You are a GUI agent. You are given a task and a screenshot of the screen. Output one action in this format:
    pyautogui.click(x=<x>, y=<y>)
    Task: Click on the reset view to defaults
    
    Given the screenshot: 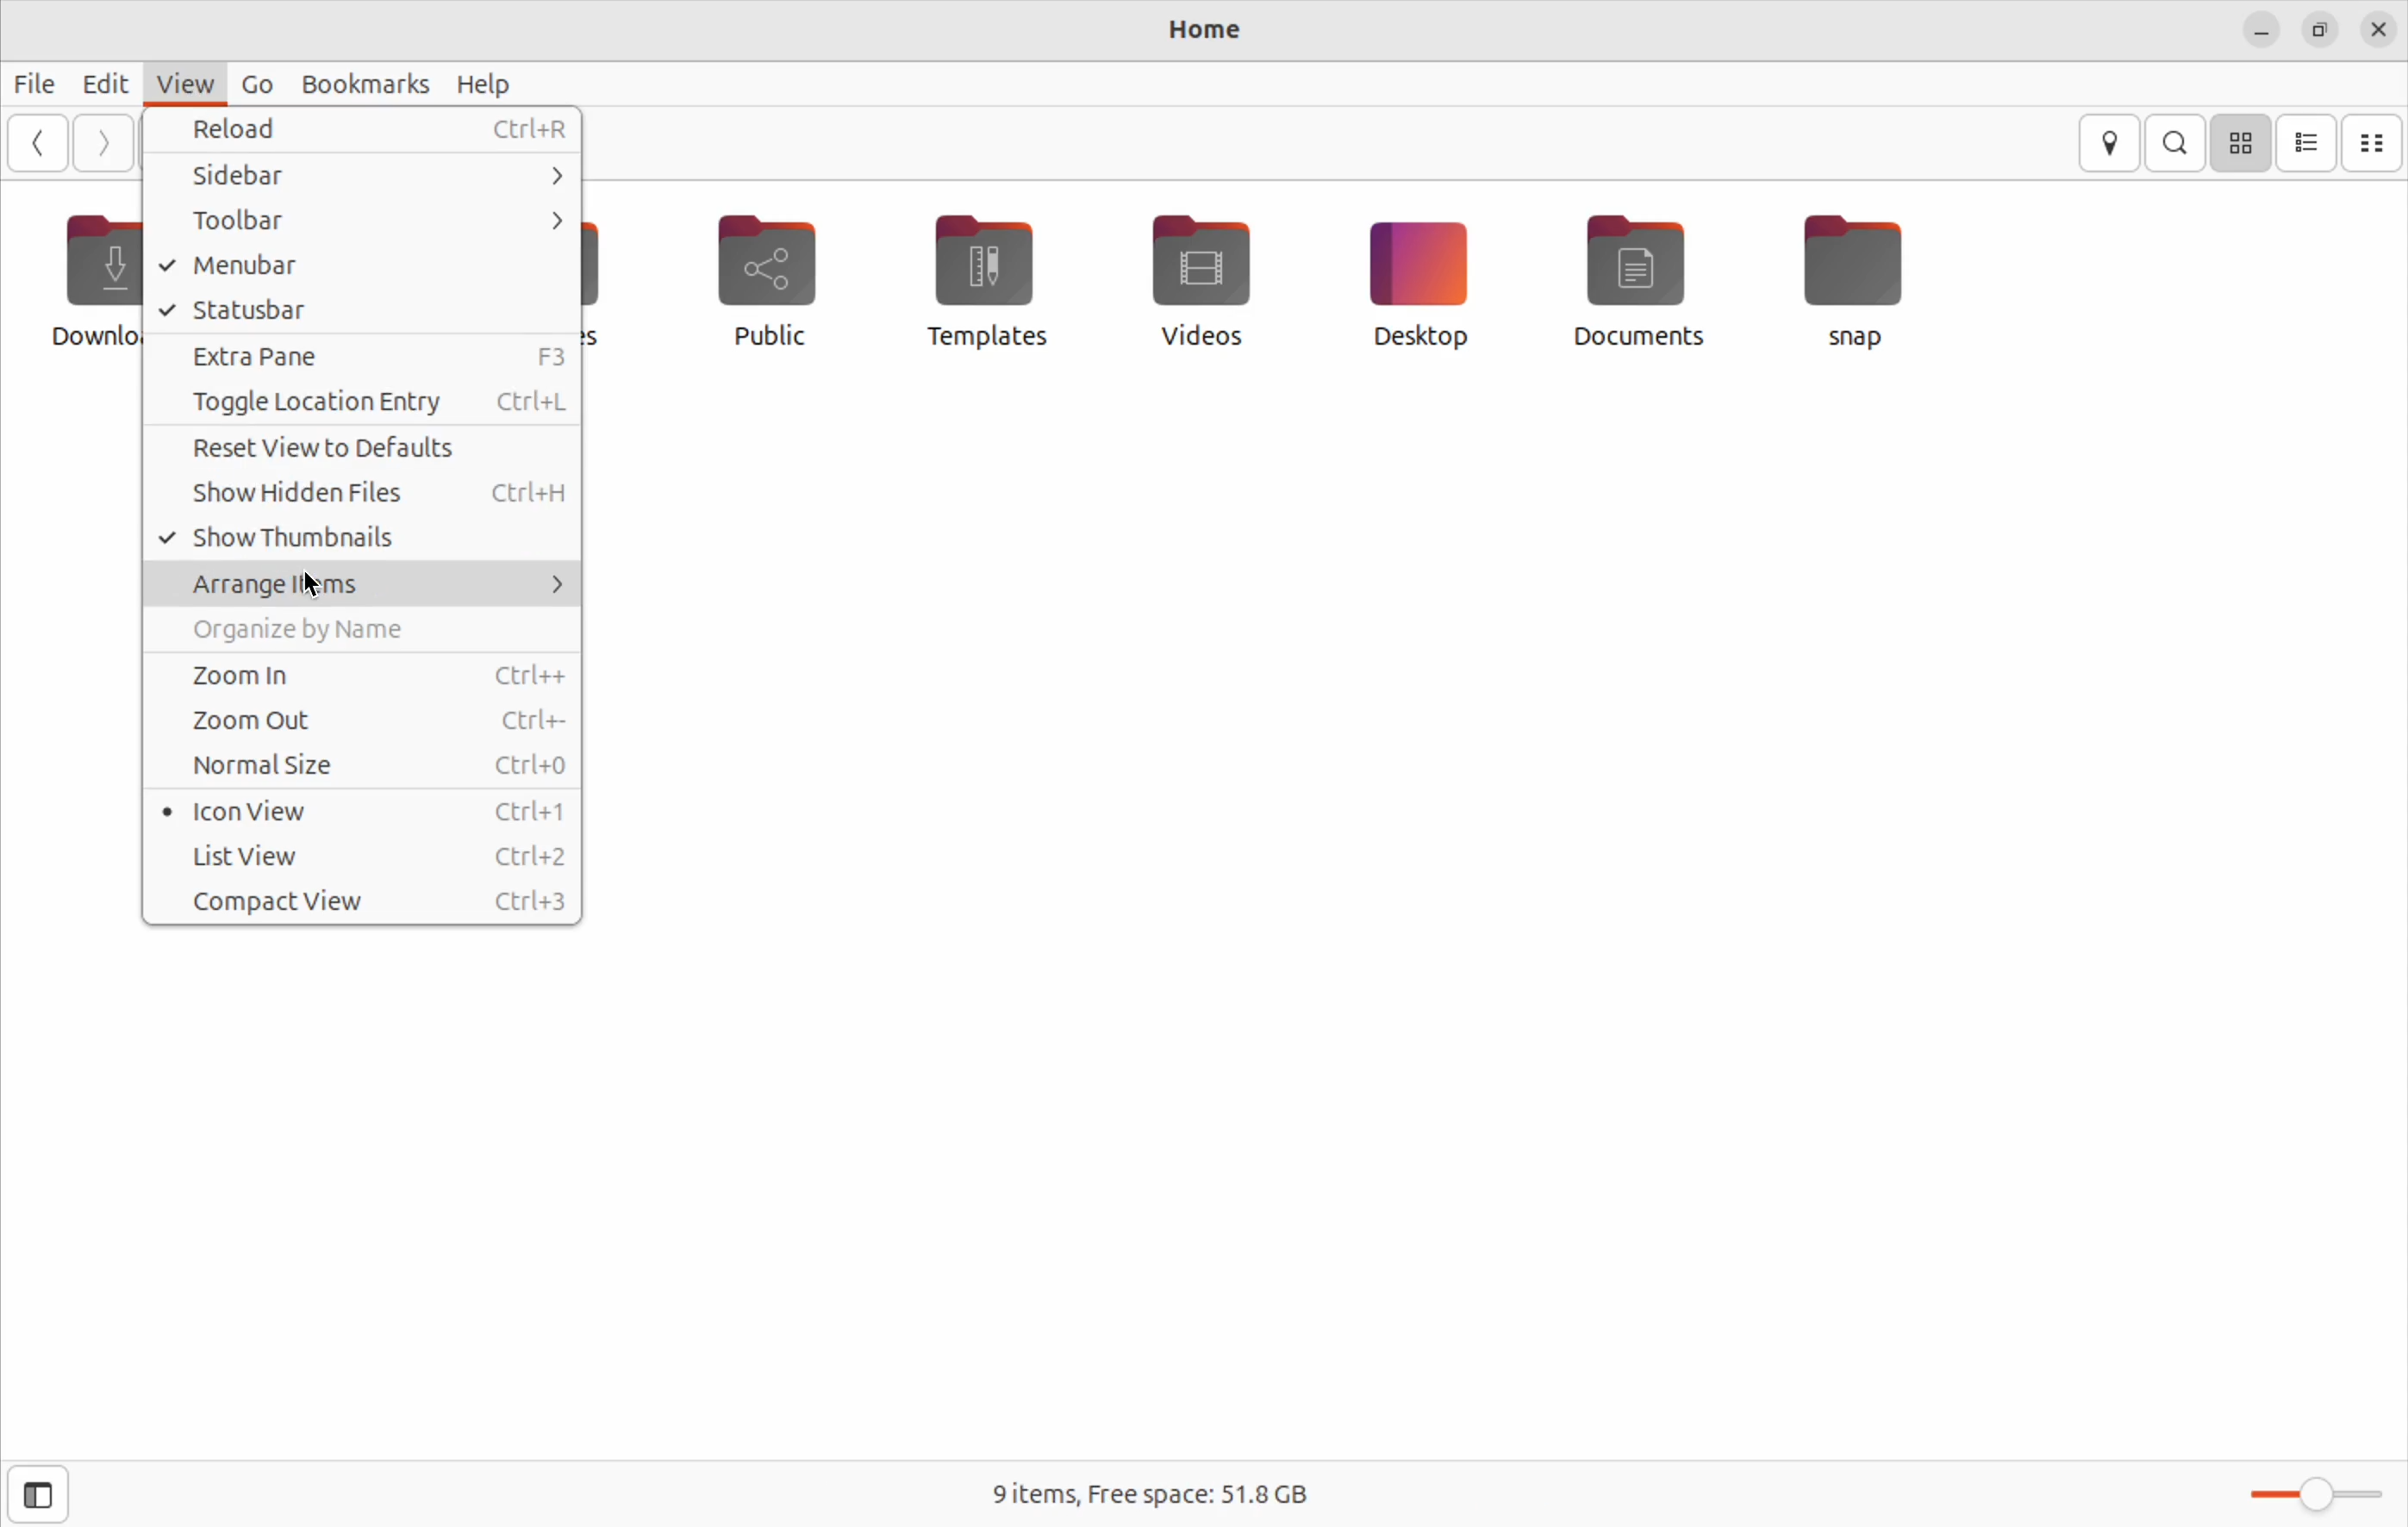 What is the action you would take?
    pyautogui.click(x=368, y=450)
    